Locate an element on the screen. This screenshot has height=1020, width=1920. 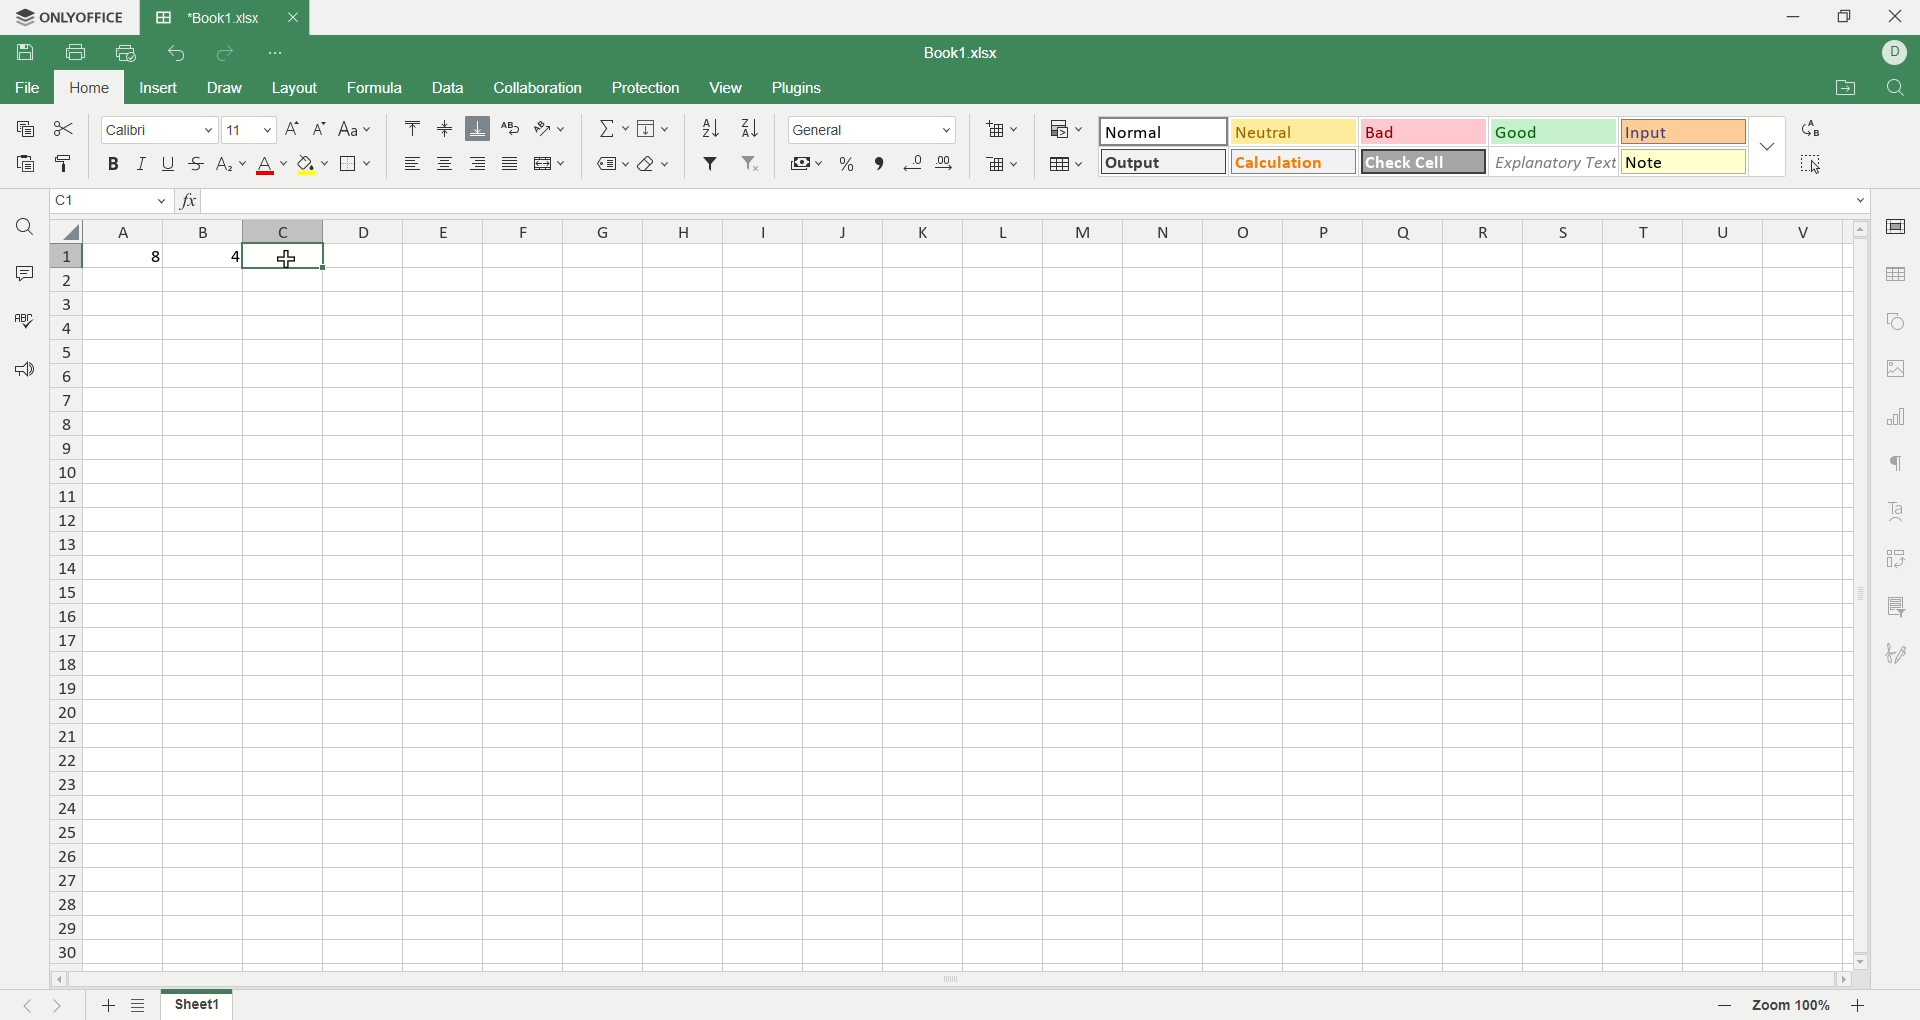
underline is located at coordinates (169, 163).